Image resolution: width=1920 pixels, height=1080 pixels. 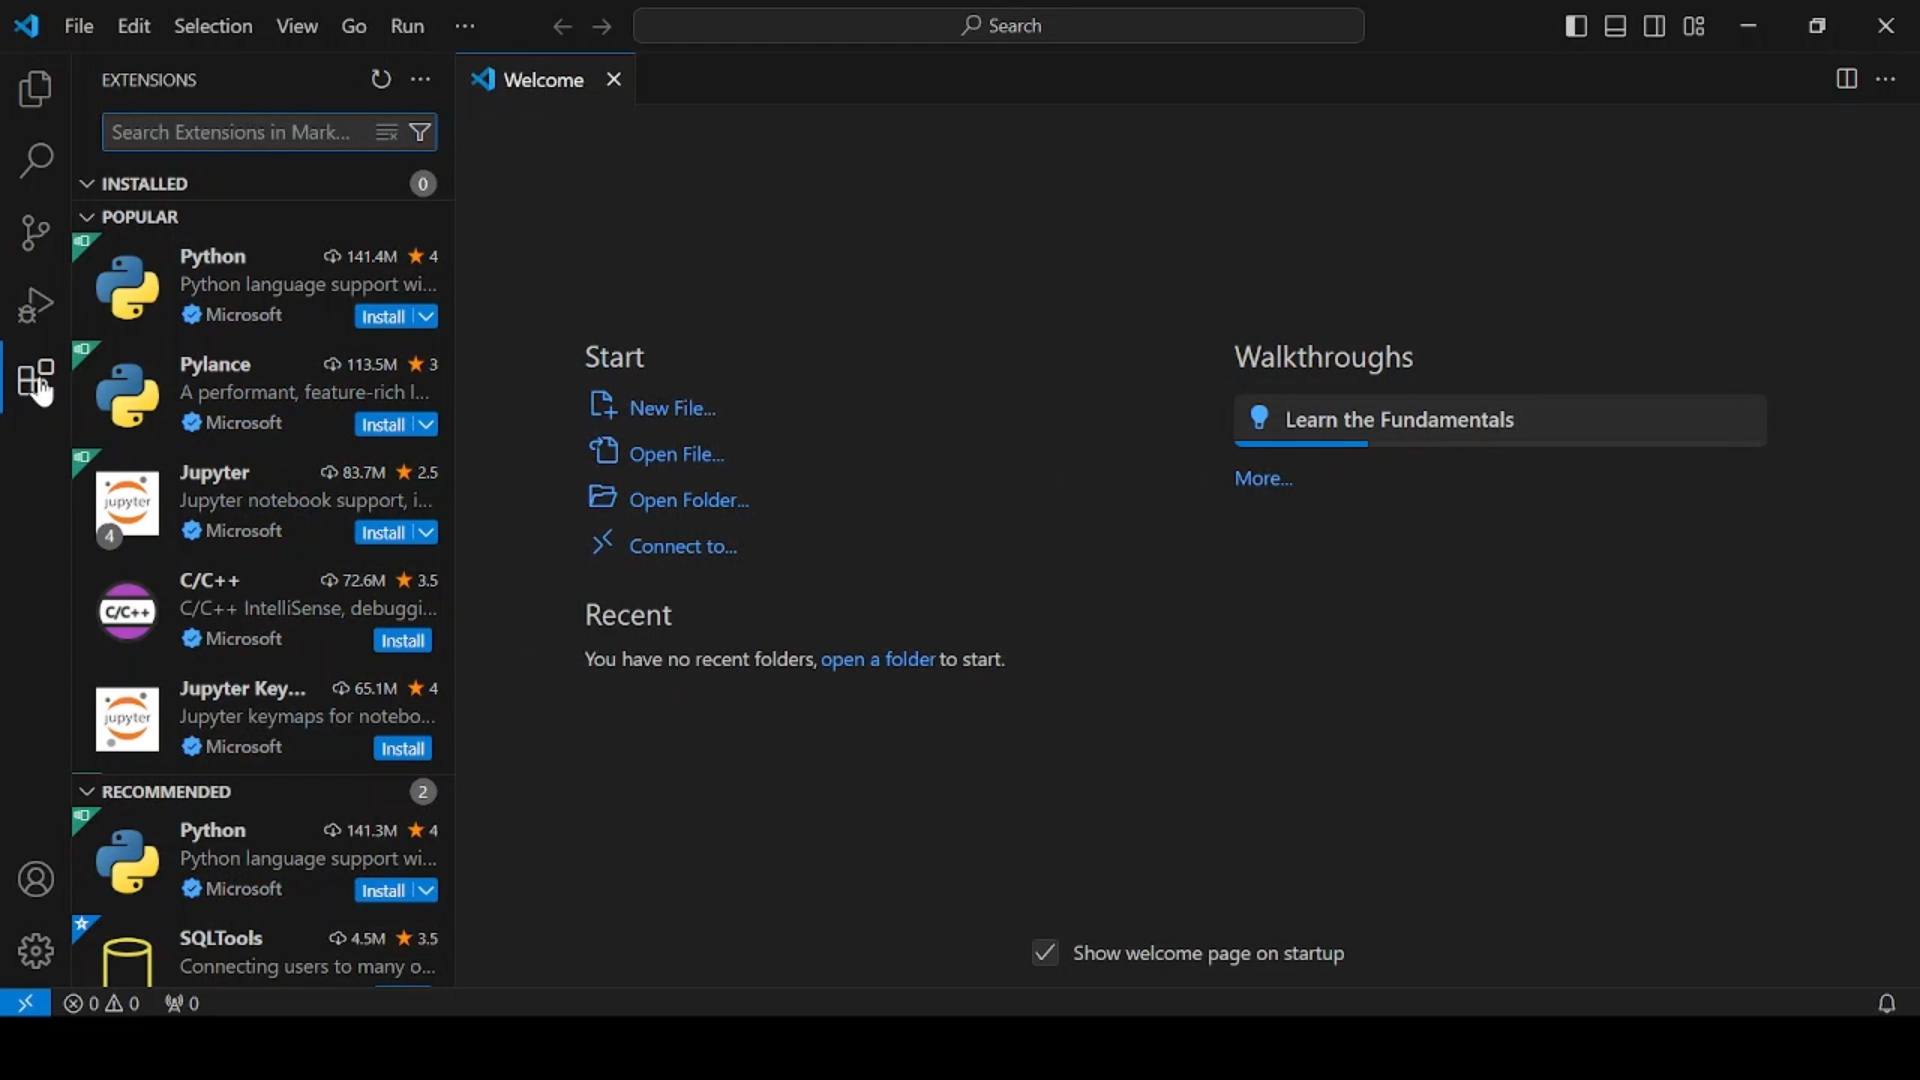 I want to click on notifications, so click(x=1866, y=1002).